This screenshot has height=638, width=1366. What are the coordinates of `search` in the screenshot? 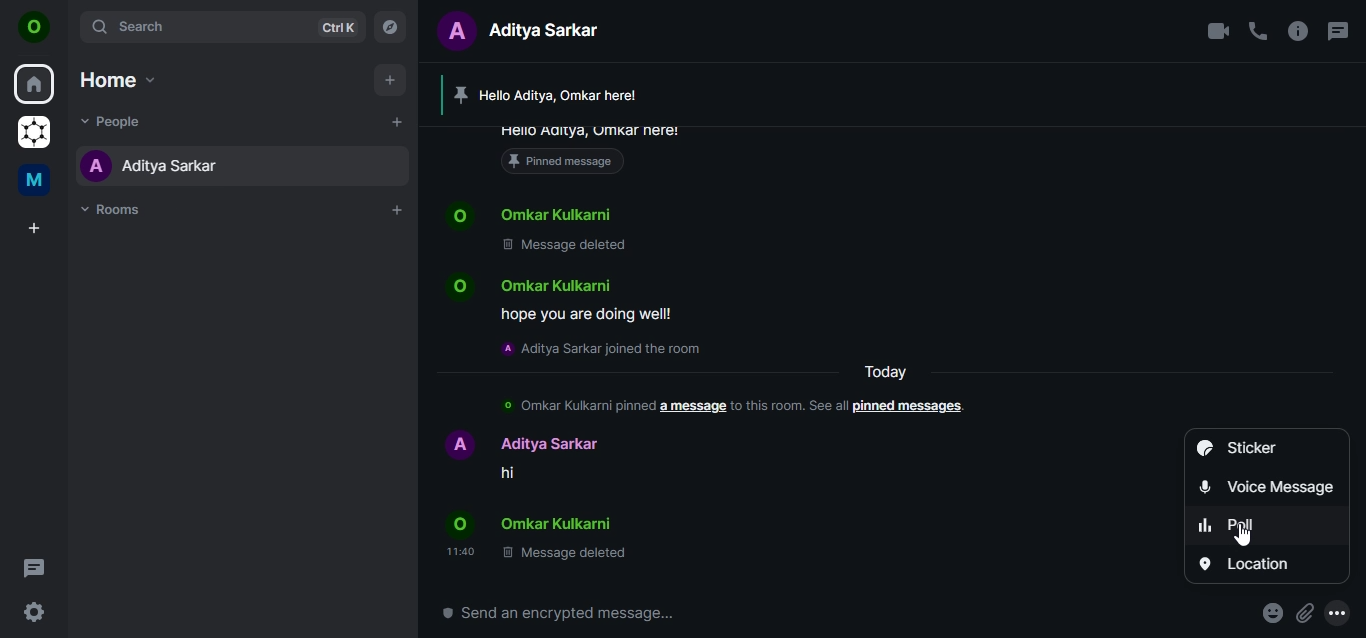 It's located at (220, 26).